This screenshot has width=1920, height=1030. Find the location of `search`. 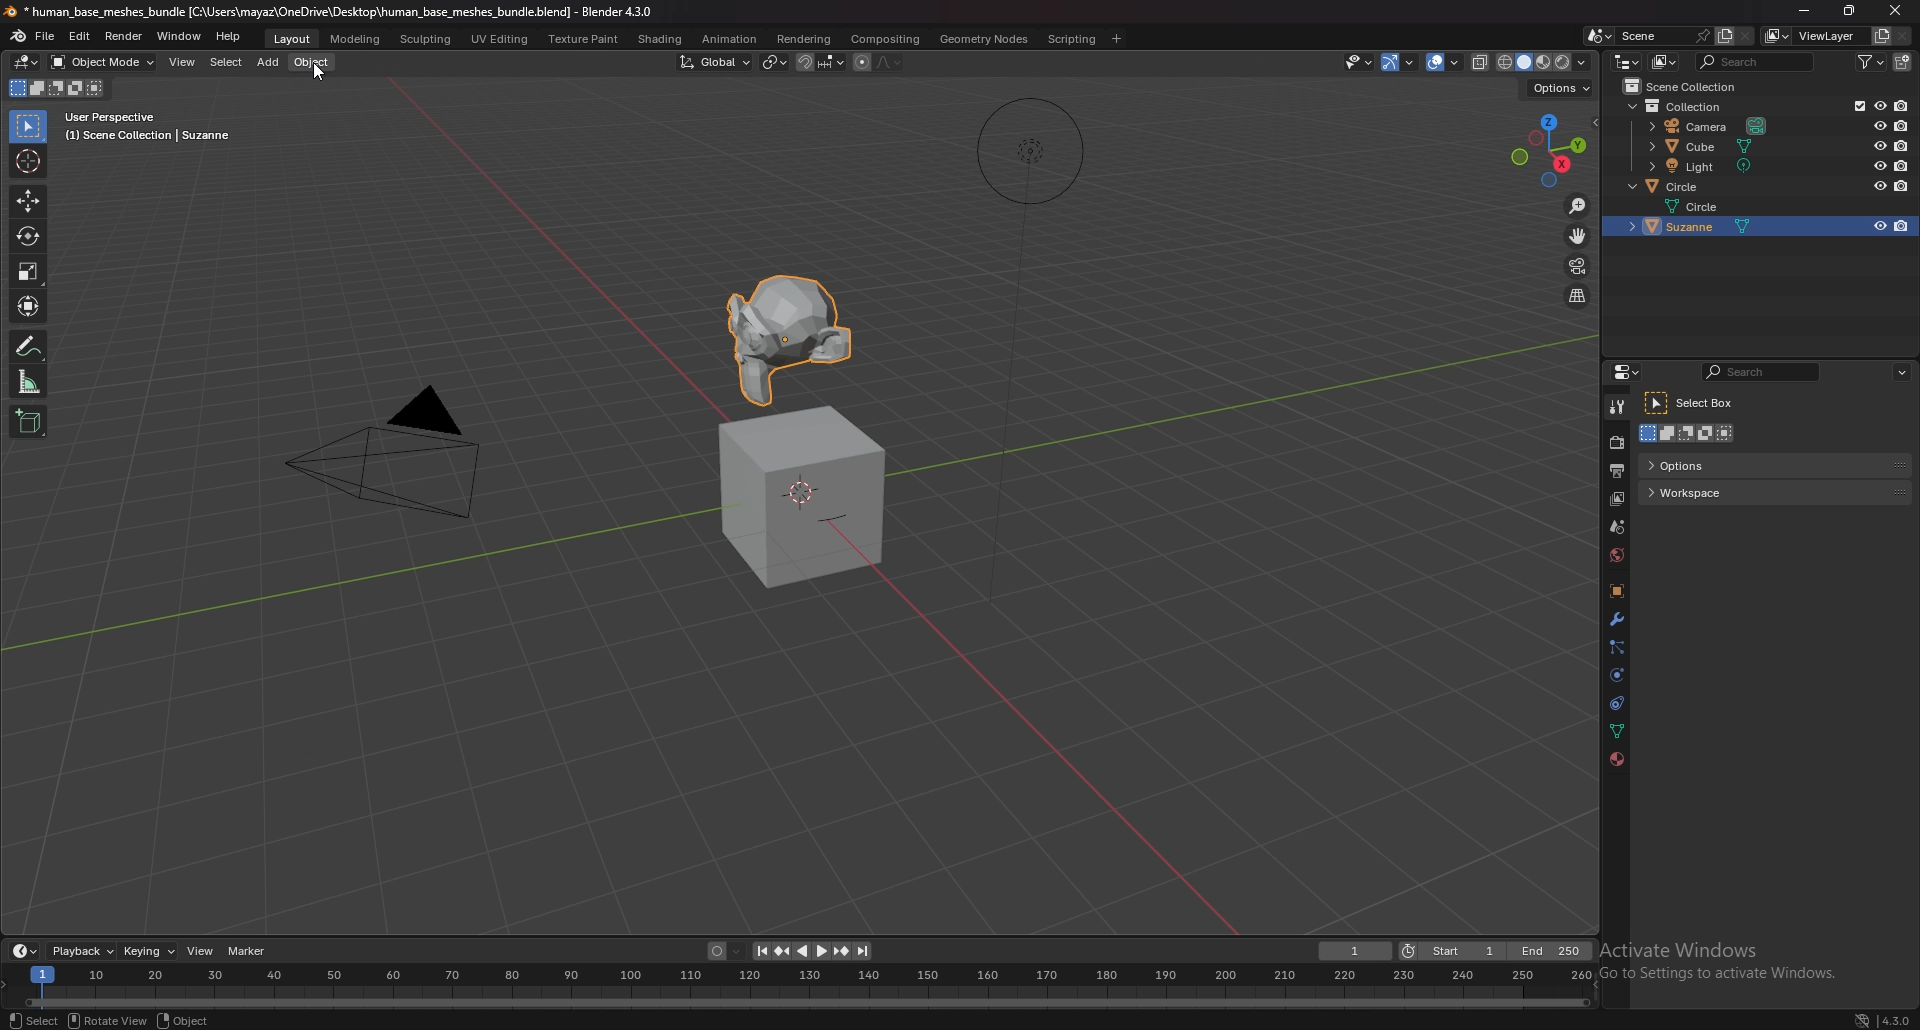

search is located at coordinates (1763, 372).